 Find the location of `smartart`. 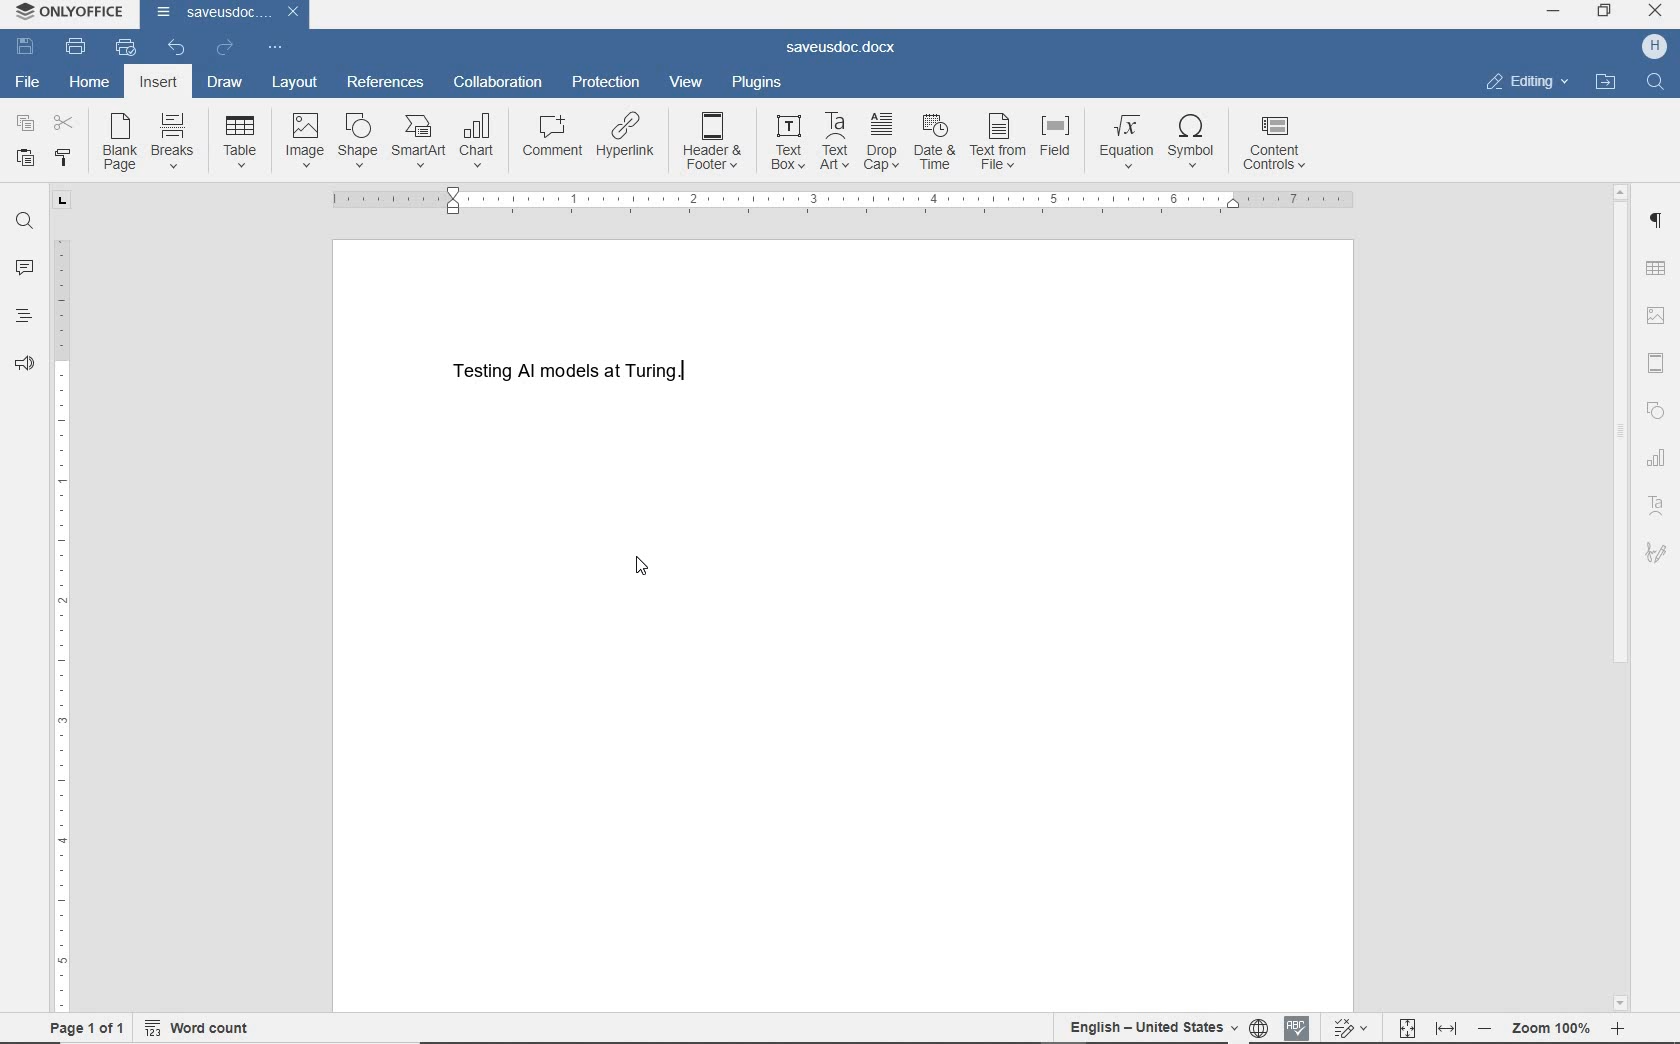

smartart is located at coordinates (418, 140).